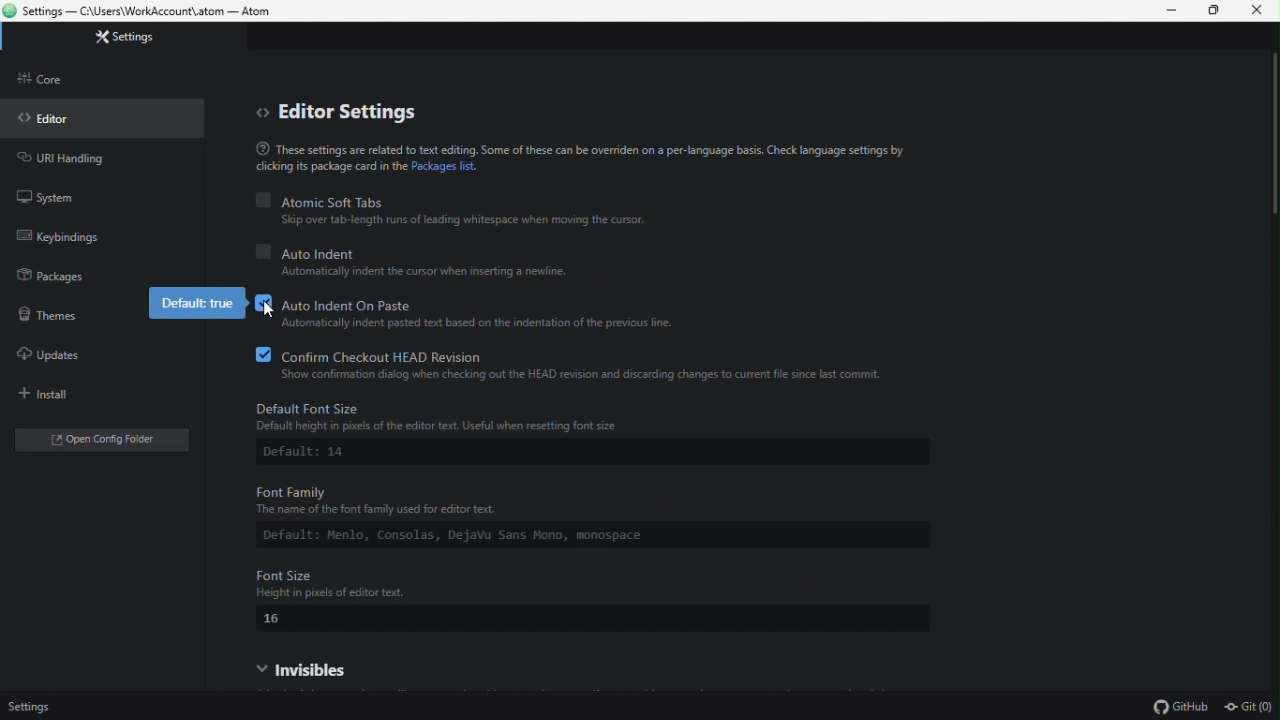 This screenshot has height=720, width=1280. Describe the element at coordinates (459, 200) in the screenshot. I see `Atomic soft tabs` at that location.